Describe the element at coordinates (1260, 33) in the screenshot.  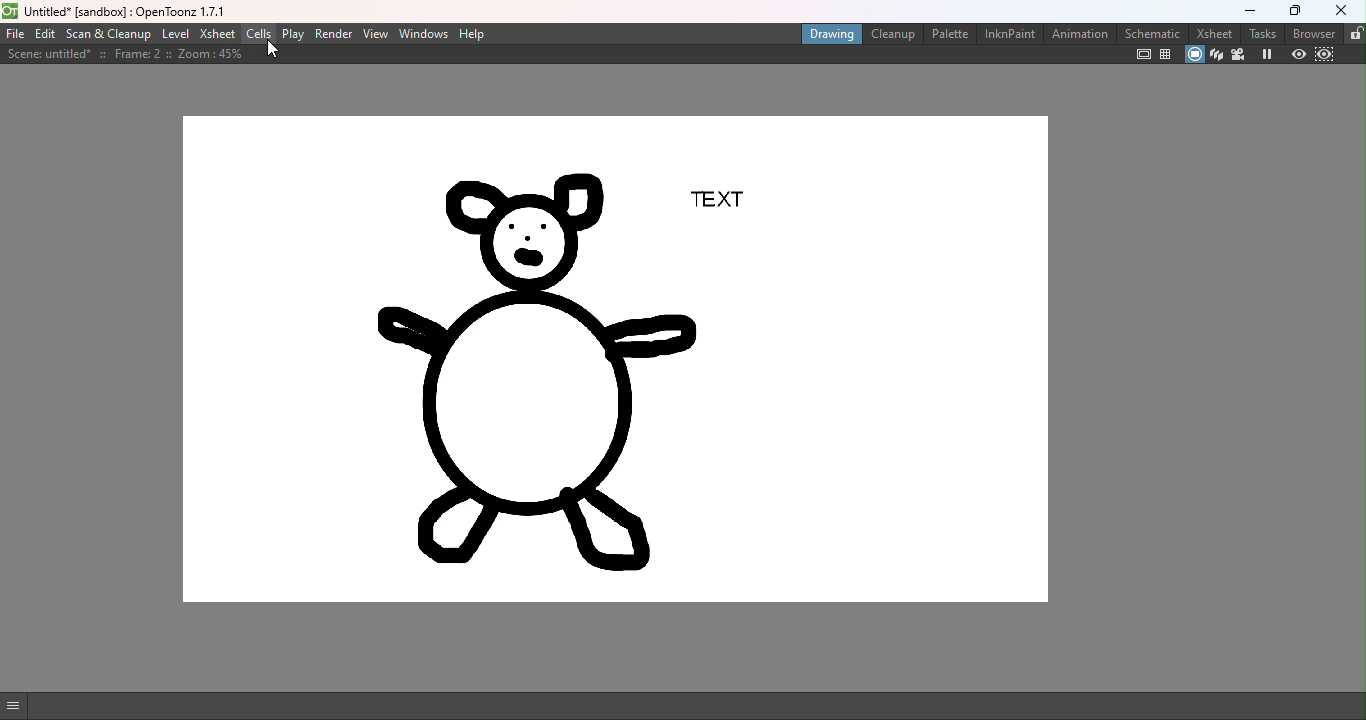
I see `tasks` at that location.